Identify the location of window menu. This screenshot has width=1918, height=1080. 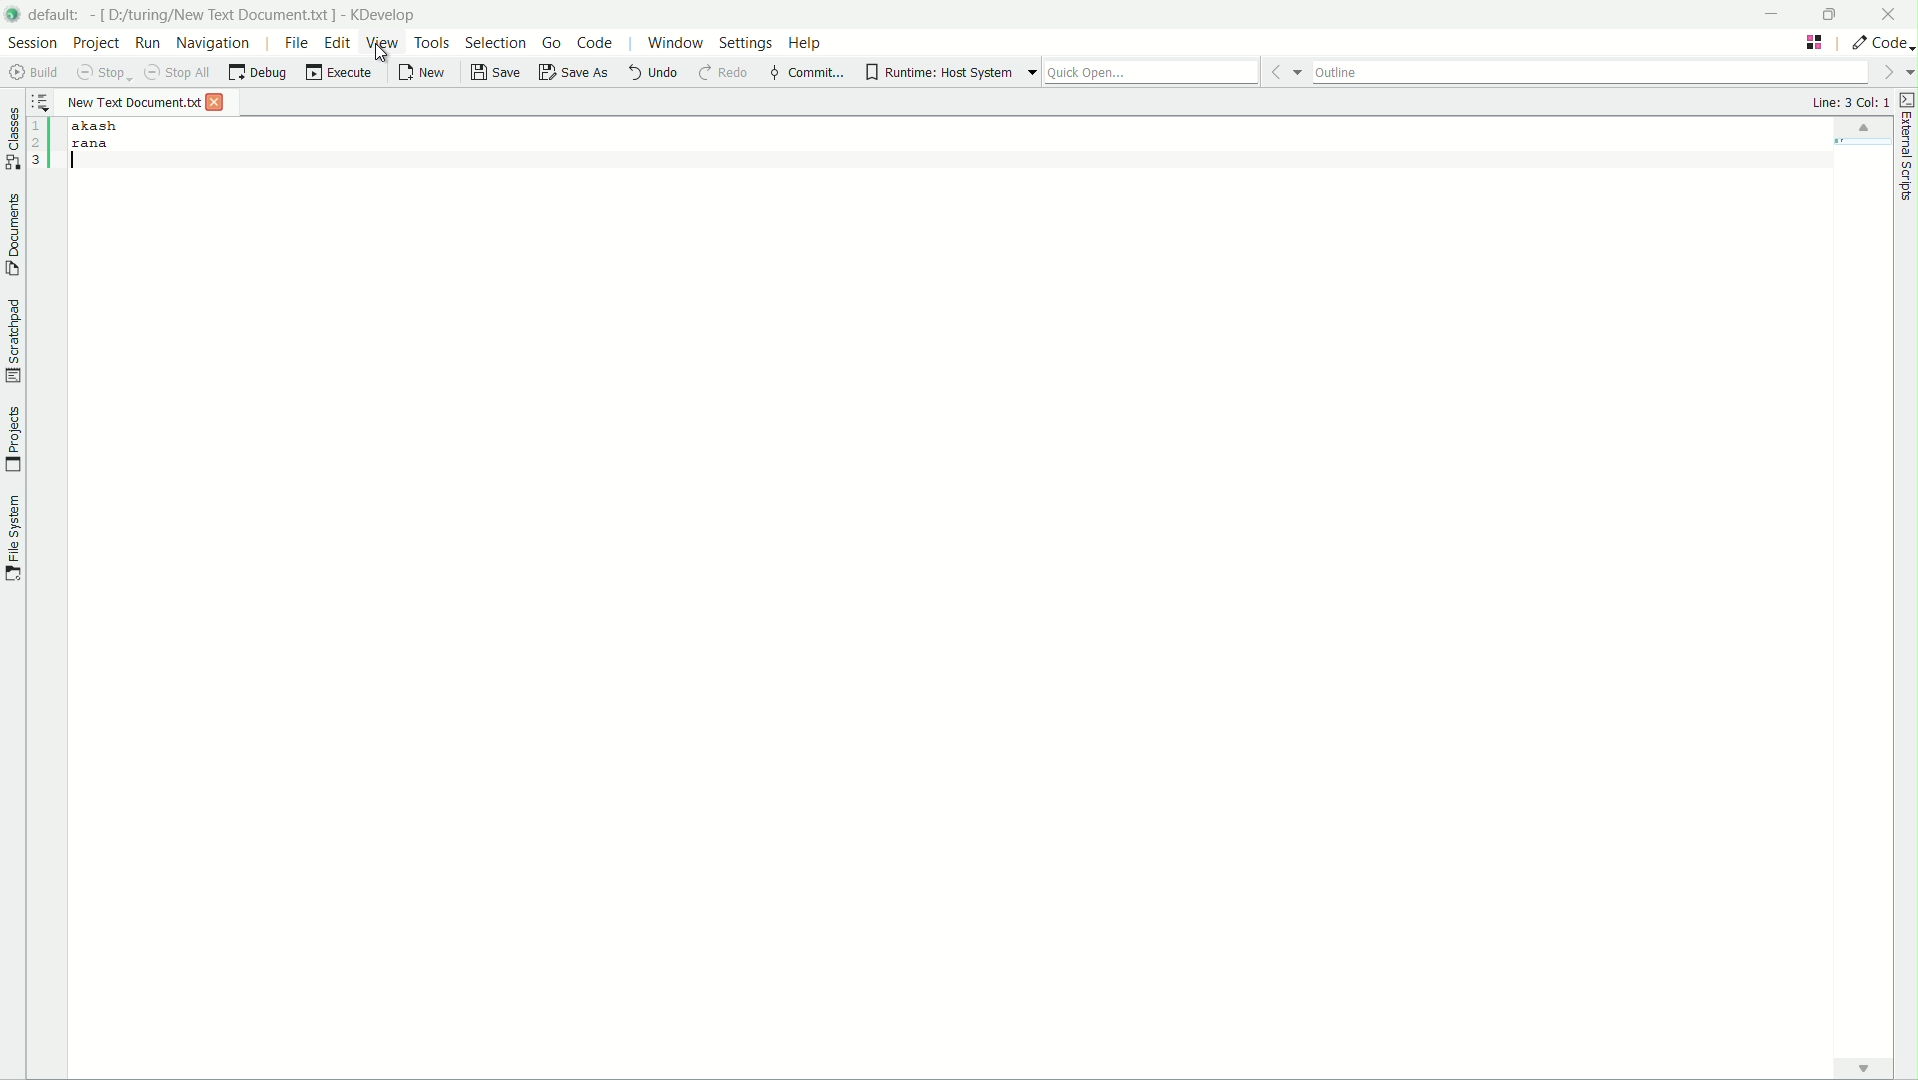
(672, 43).